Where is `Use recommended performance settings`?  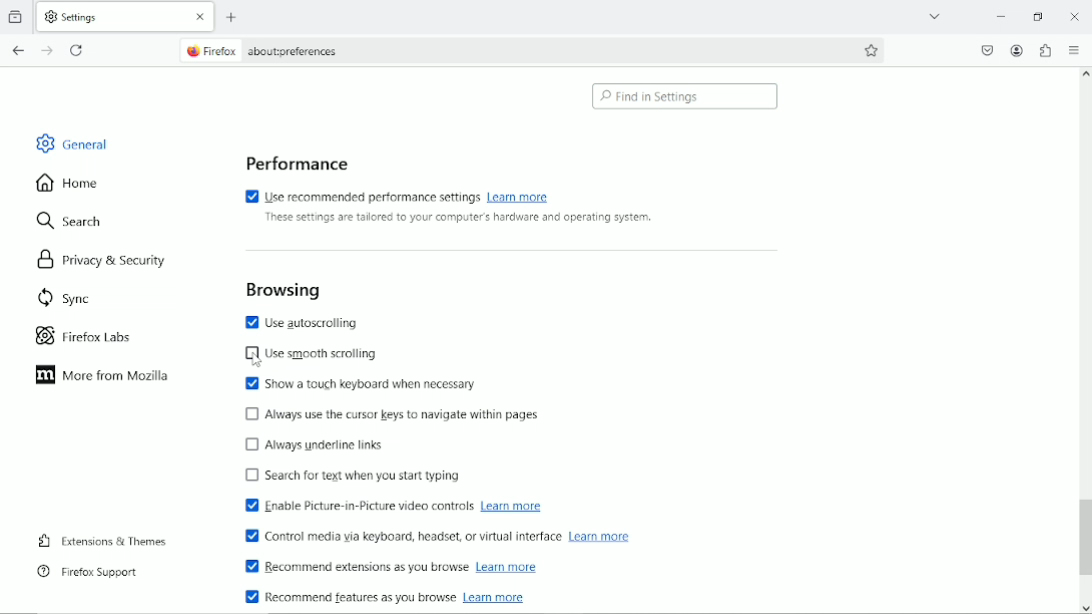 Use recommended performance settings is located at coordinates (360, 195).